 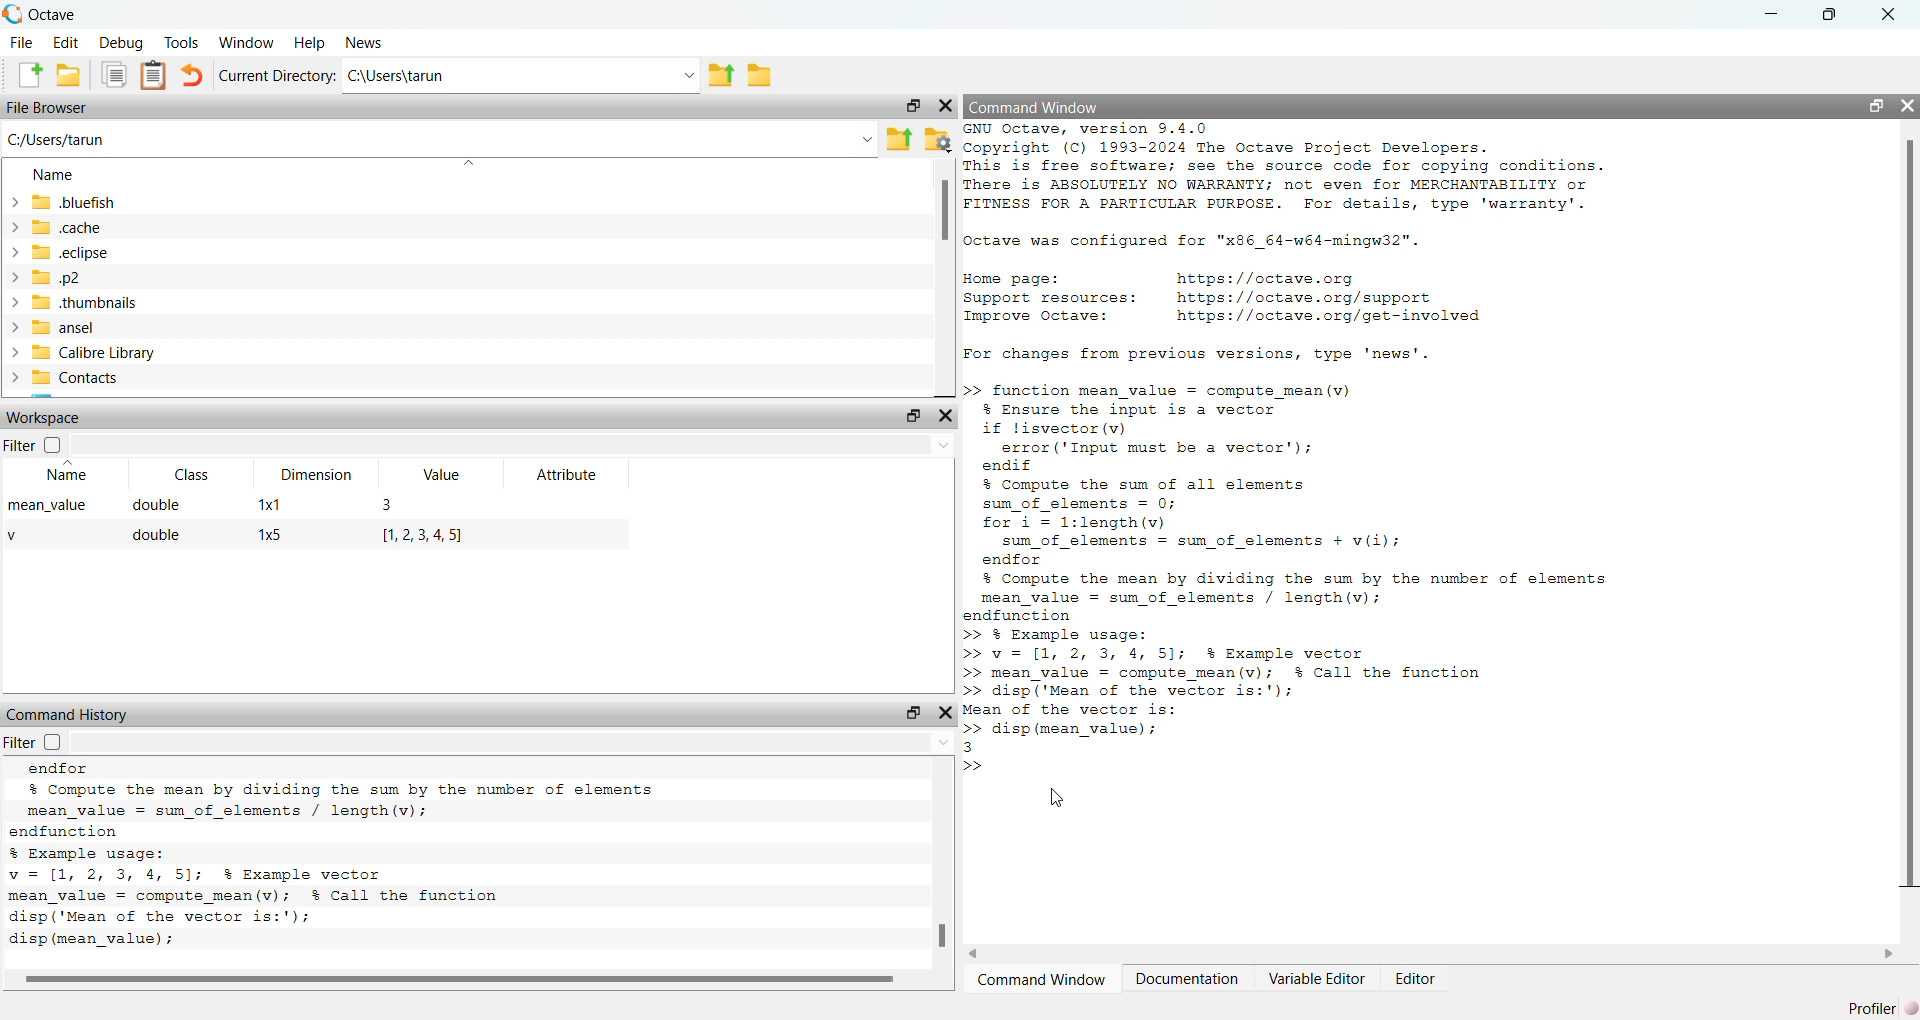 What do you see at coordinates (248, 42) in the screenshot?
I see `window` at bounding box center [248, 42].